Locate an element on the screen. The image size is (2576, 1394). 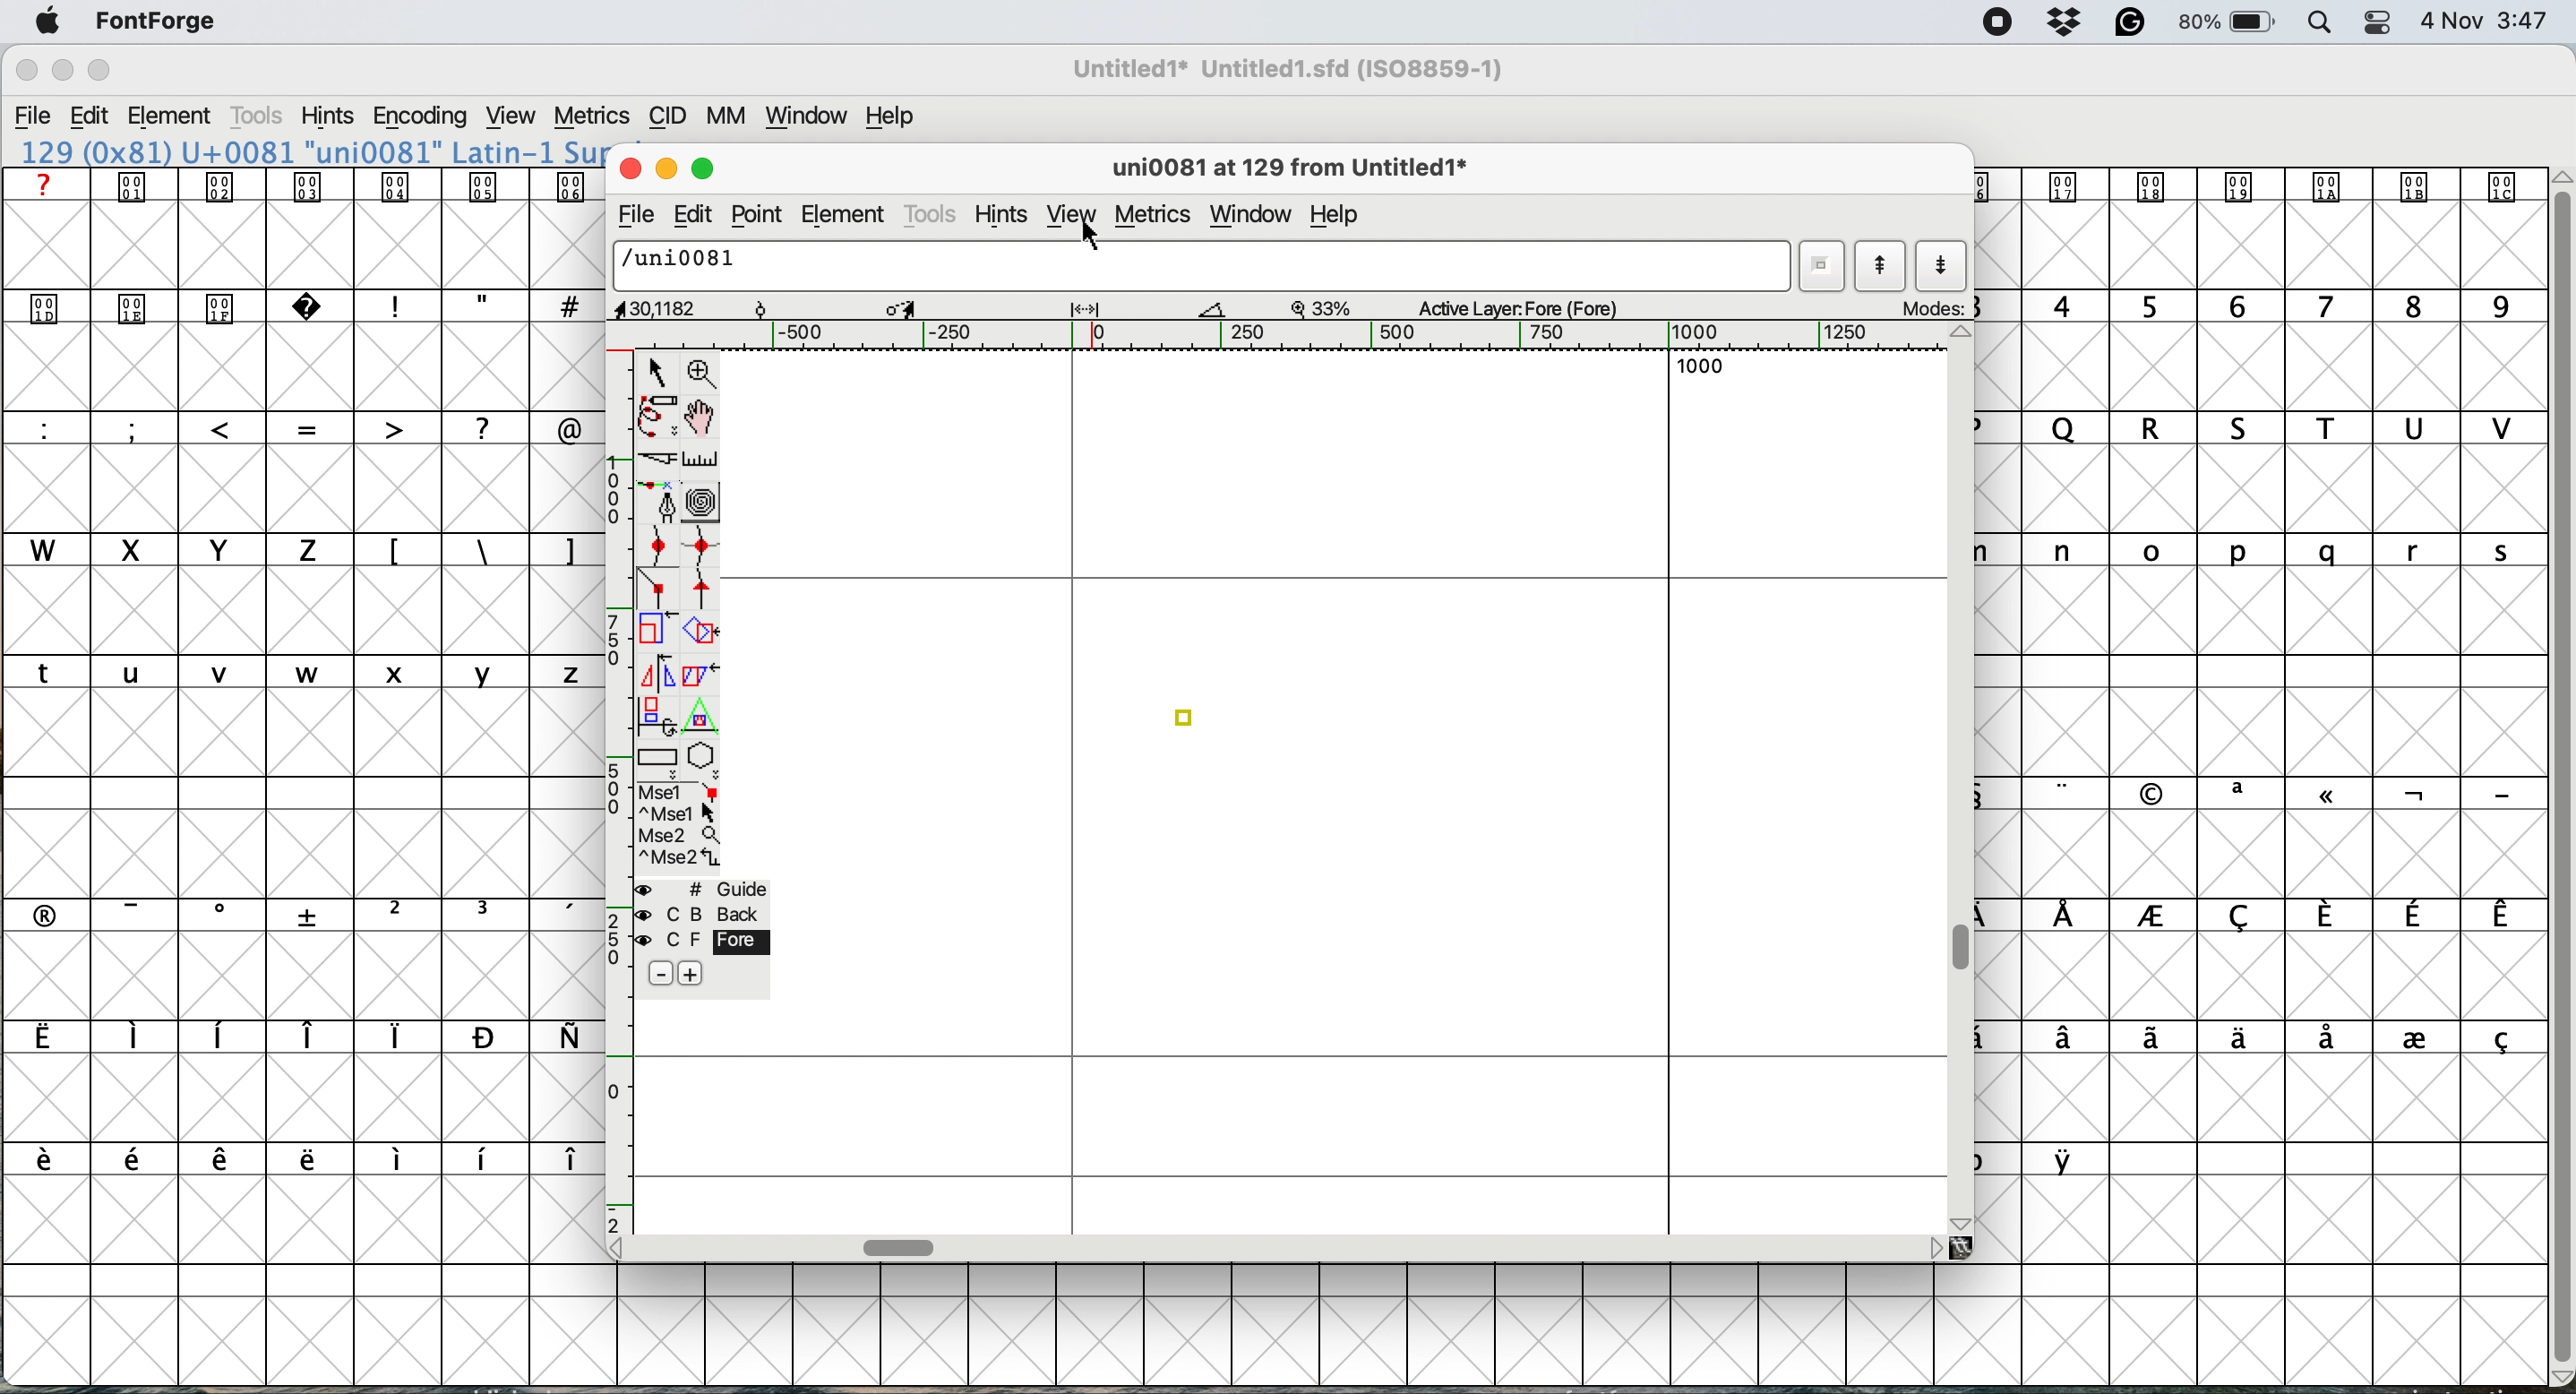
cursor is located at coordinates (1090, 235).